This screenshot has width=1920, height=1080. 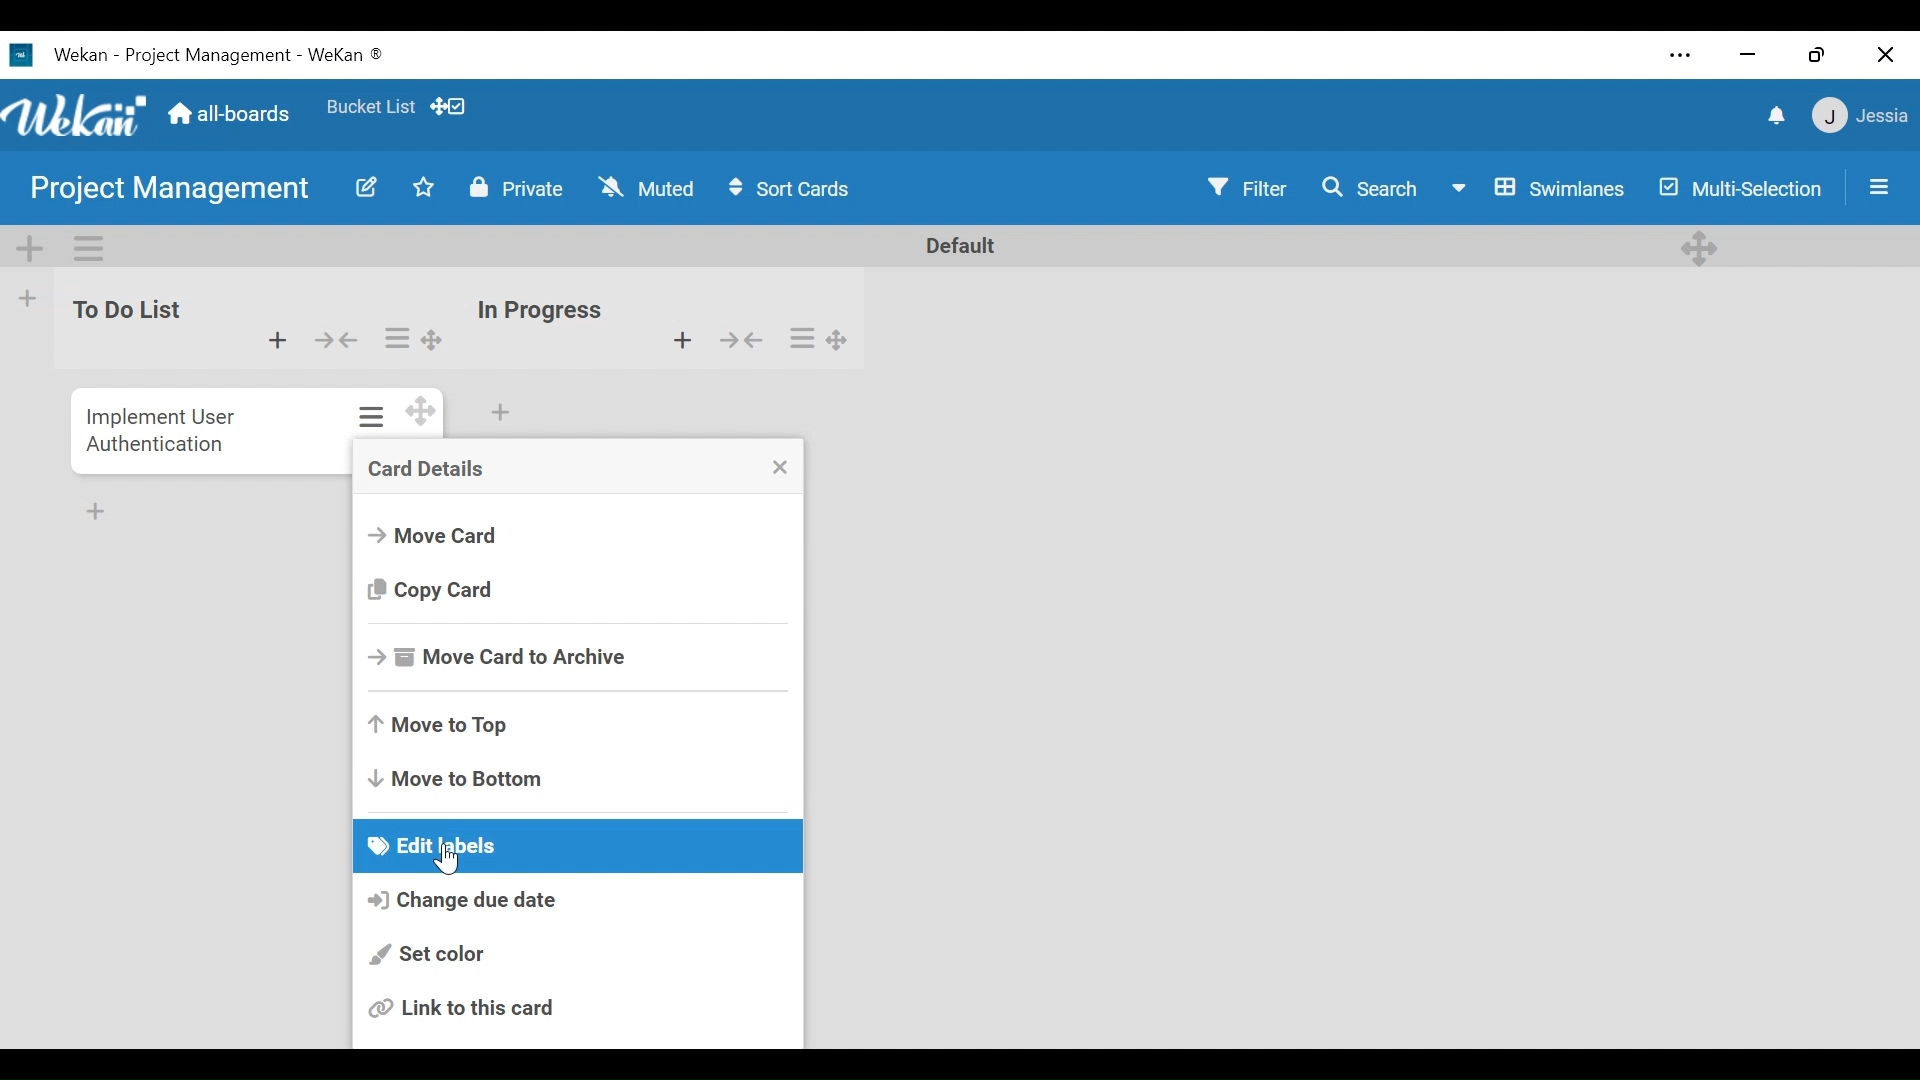 I want to click on Move to Top, so click(x=446, y=726).